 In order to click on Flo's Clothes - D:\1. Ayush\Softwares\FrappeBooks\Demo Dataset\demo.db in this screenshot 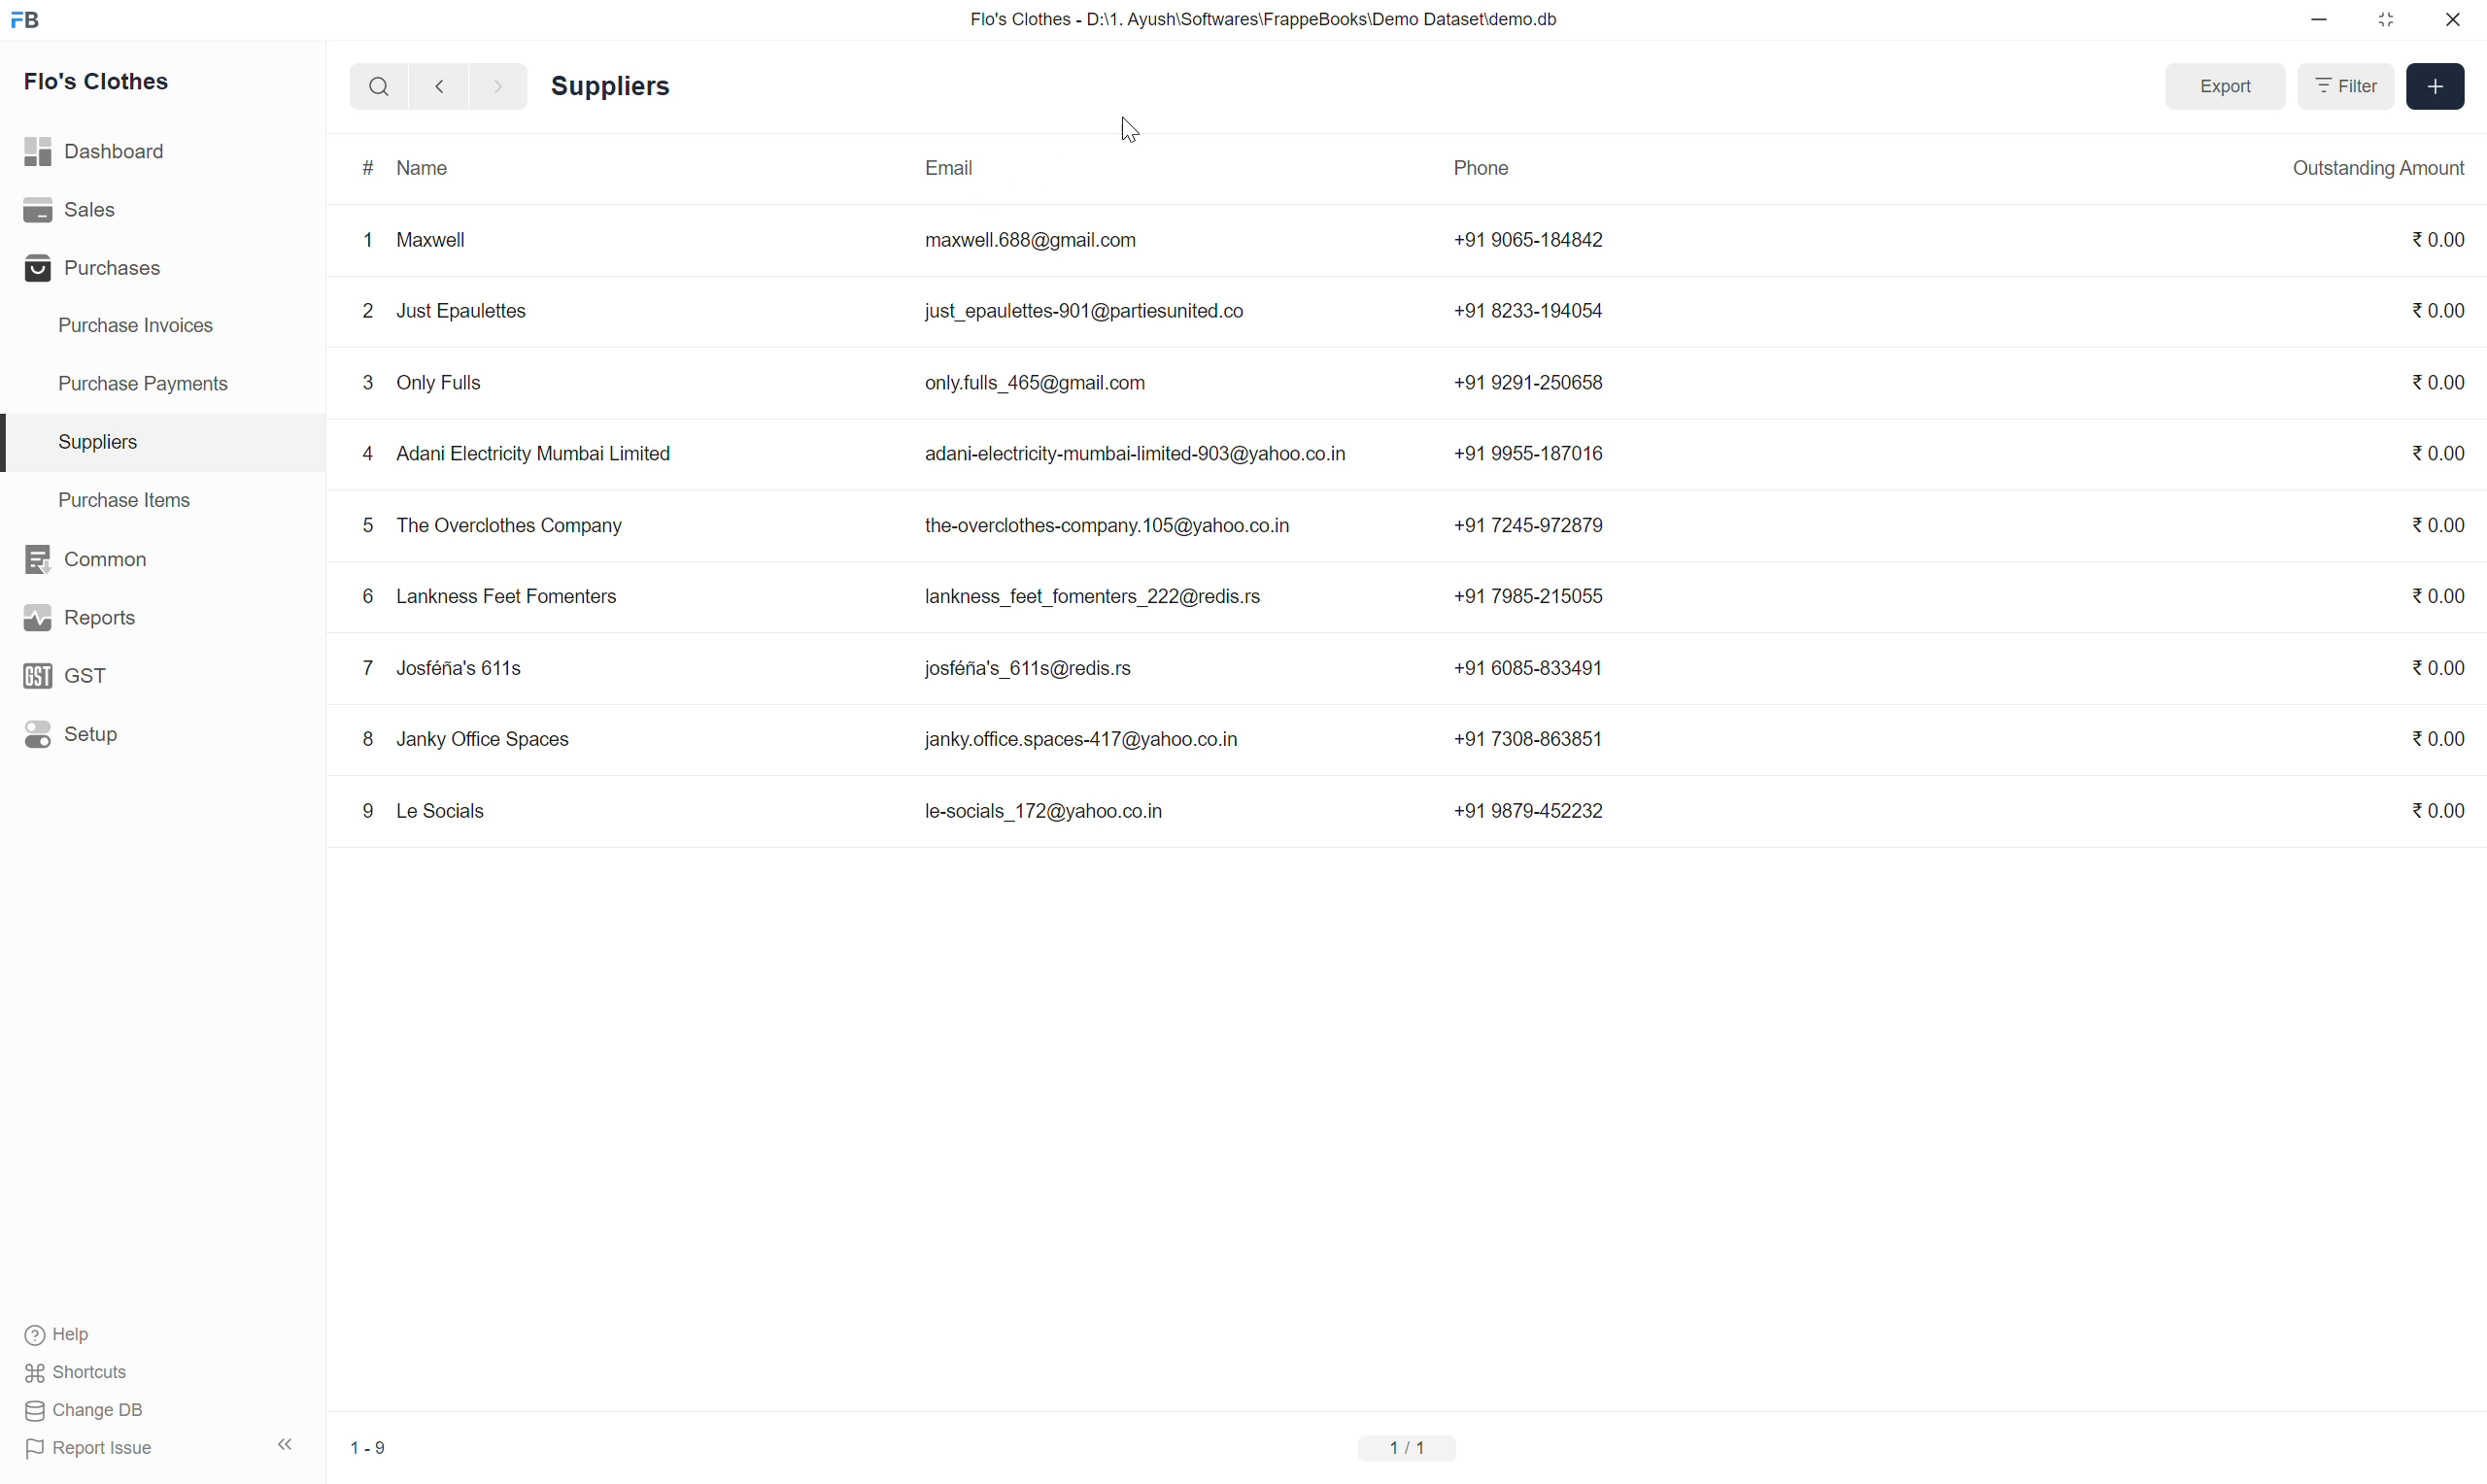, I will do `click(1261, 19)`.